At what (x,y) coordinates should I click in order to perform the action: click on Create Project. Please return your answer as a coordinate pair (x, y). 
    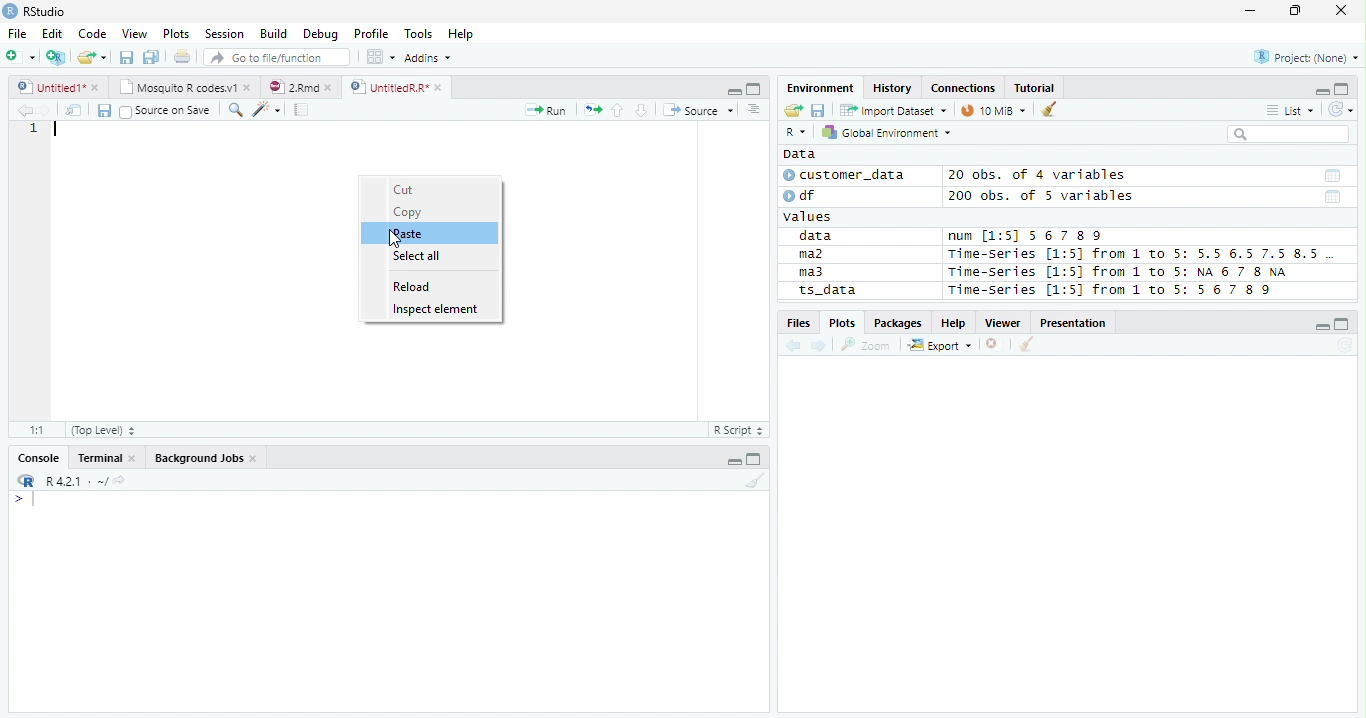
    Looking at the image, I should click on (57, 57).